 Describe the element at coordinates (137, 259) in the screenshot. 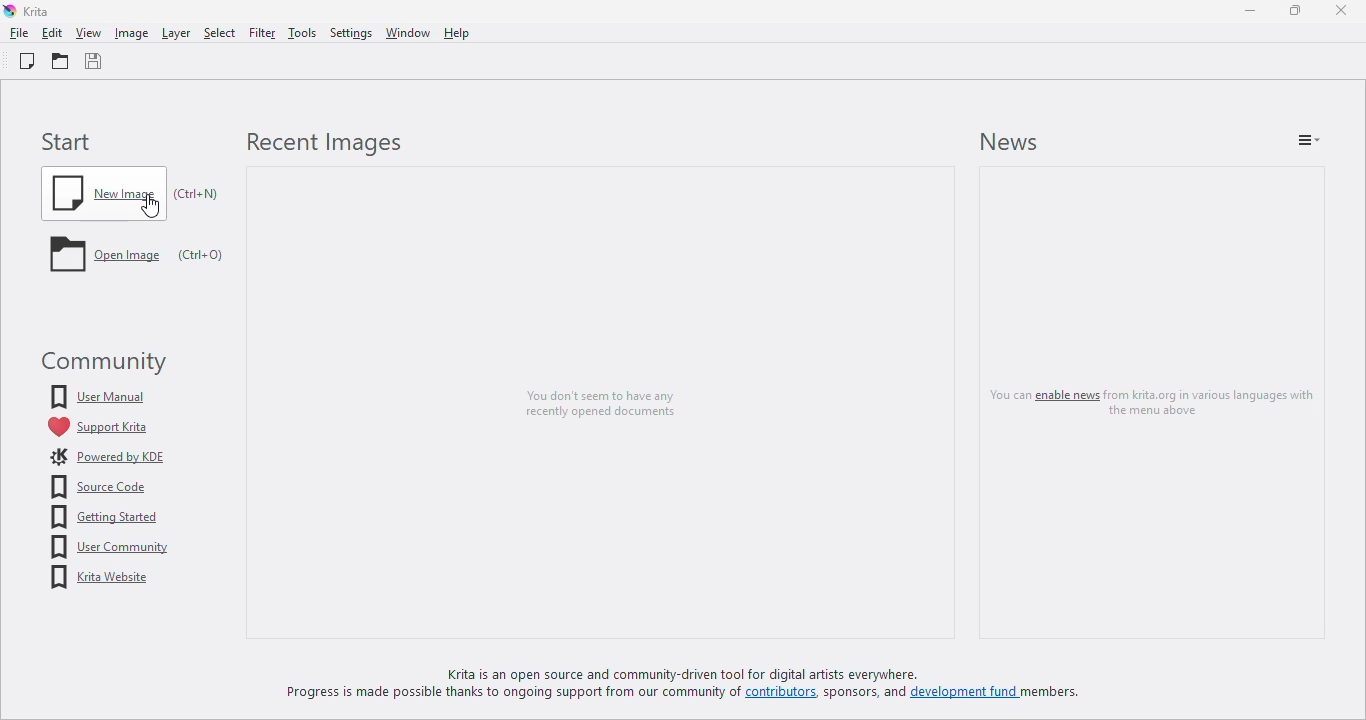

I see `Open image  (Ctrl+0)` at that location.